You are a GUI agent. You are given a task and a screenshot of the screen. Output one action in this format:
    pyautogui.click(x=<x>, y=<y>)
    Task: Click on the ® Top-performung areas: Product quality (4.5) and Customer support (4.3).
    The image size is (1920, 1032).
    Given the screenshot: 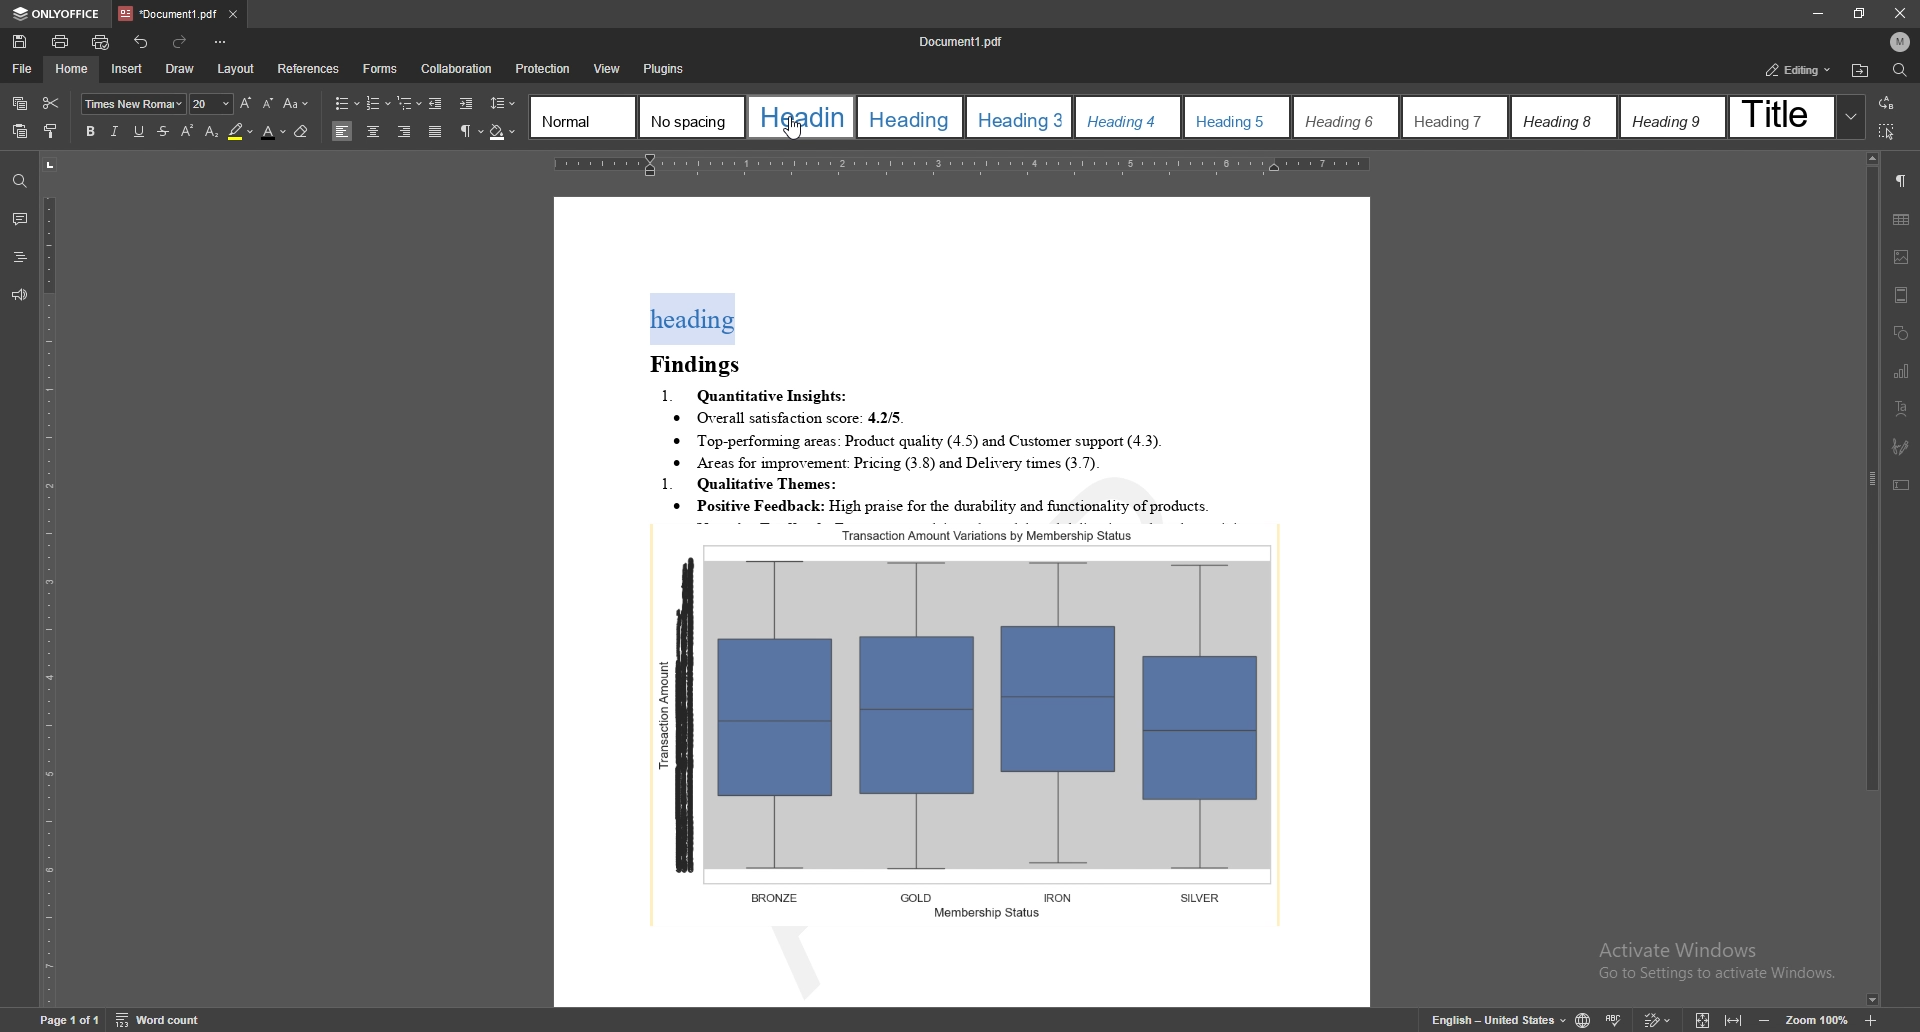 What is the action you would take?
    pyautogui.click(x=926, y=438)
    